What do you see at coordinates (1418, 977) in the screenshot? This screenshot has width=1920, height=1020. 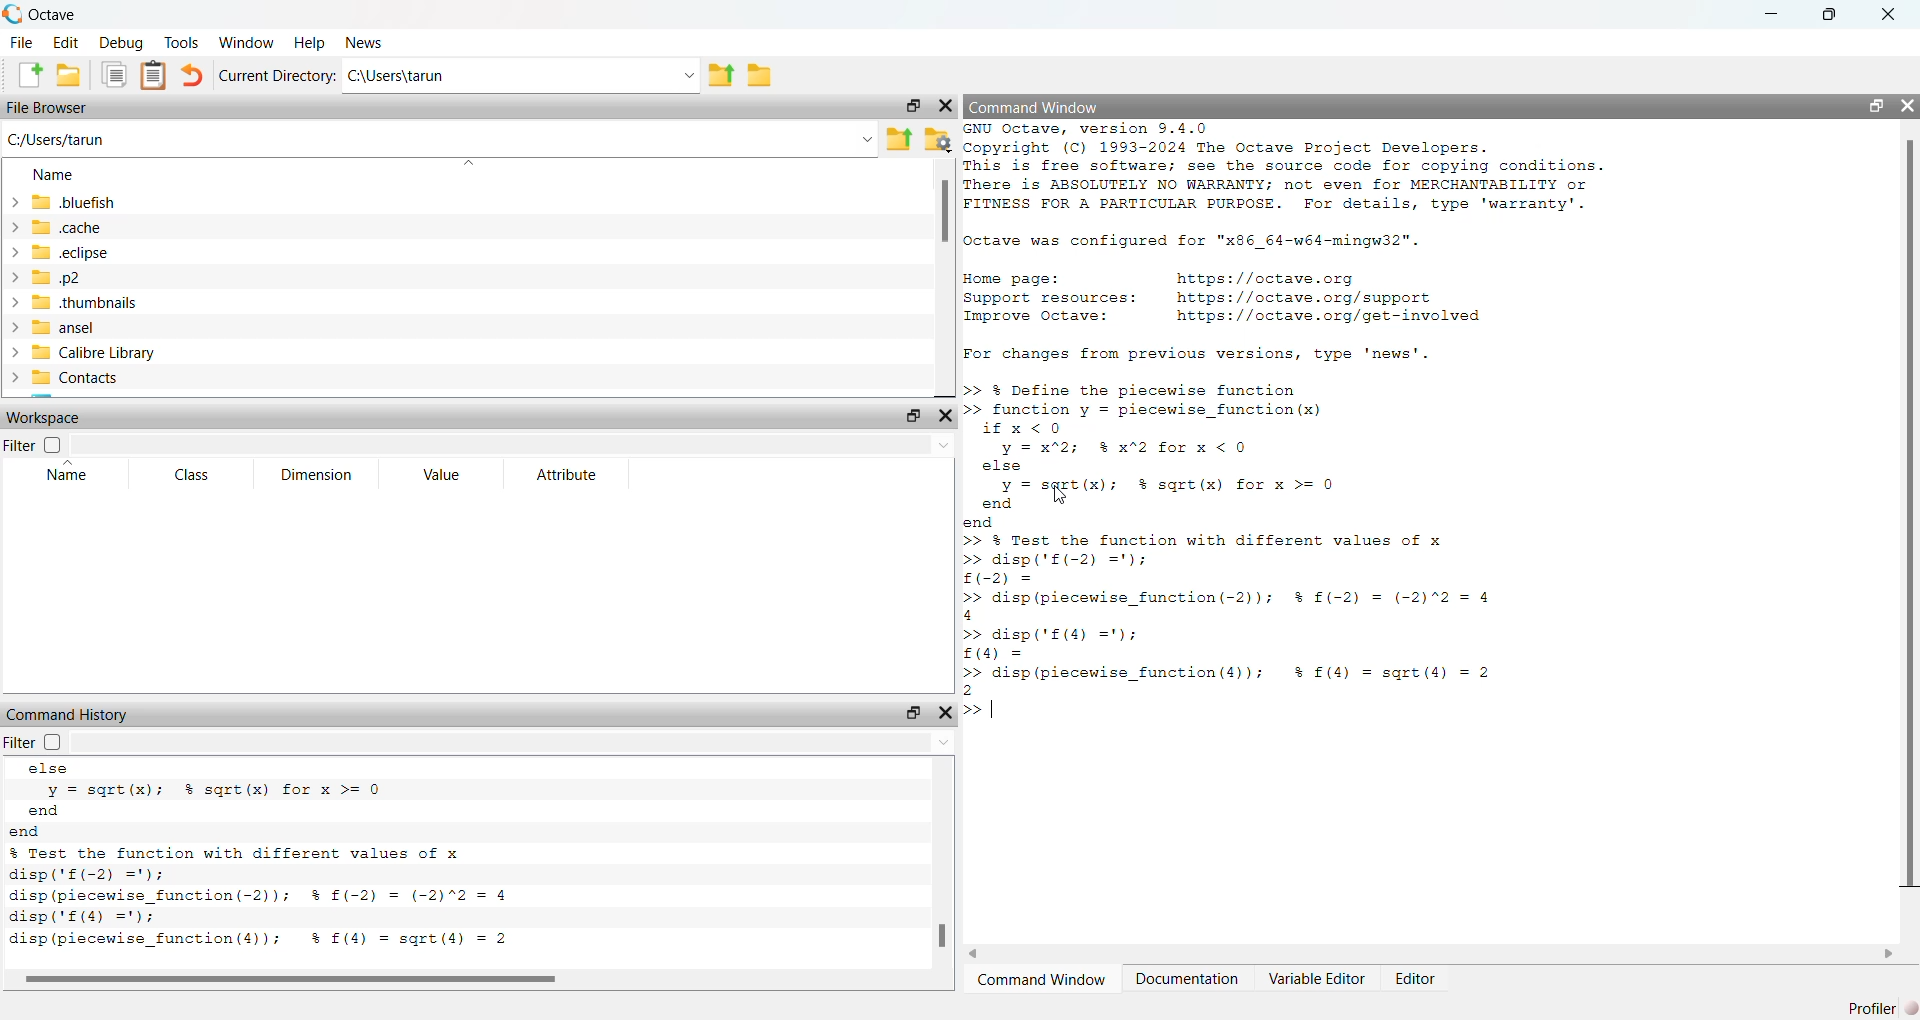 I see `Editor` at bounding box center [1418, 977].